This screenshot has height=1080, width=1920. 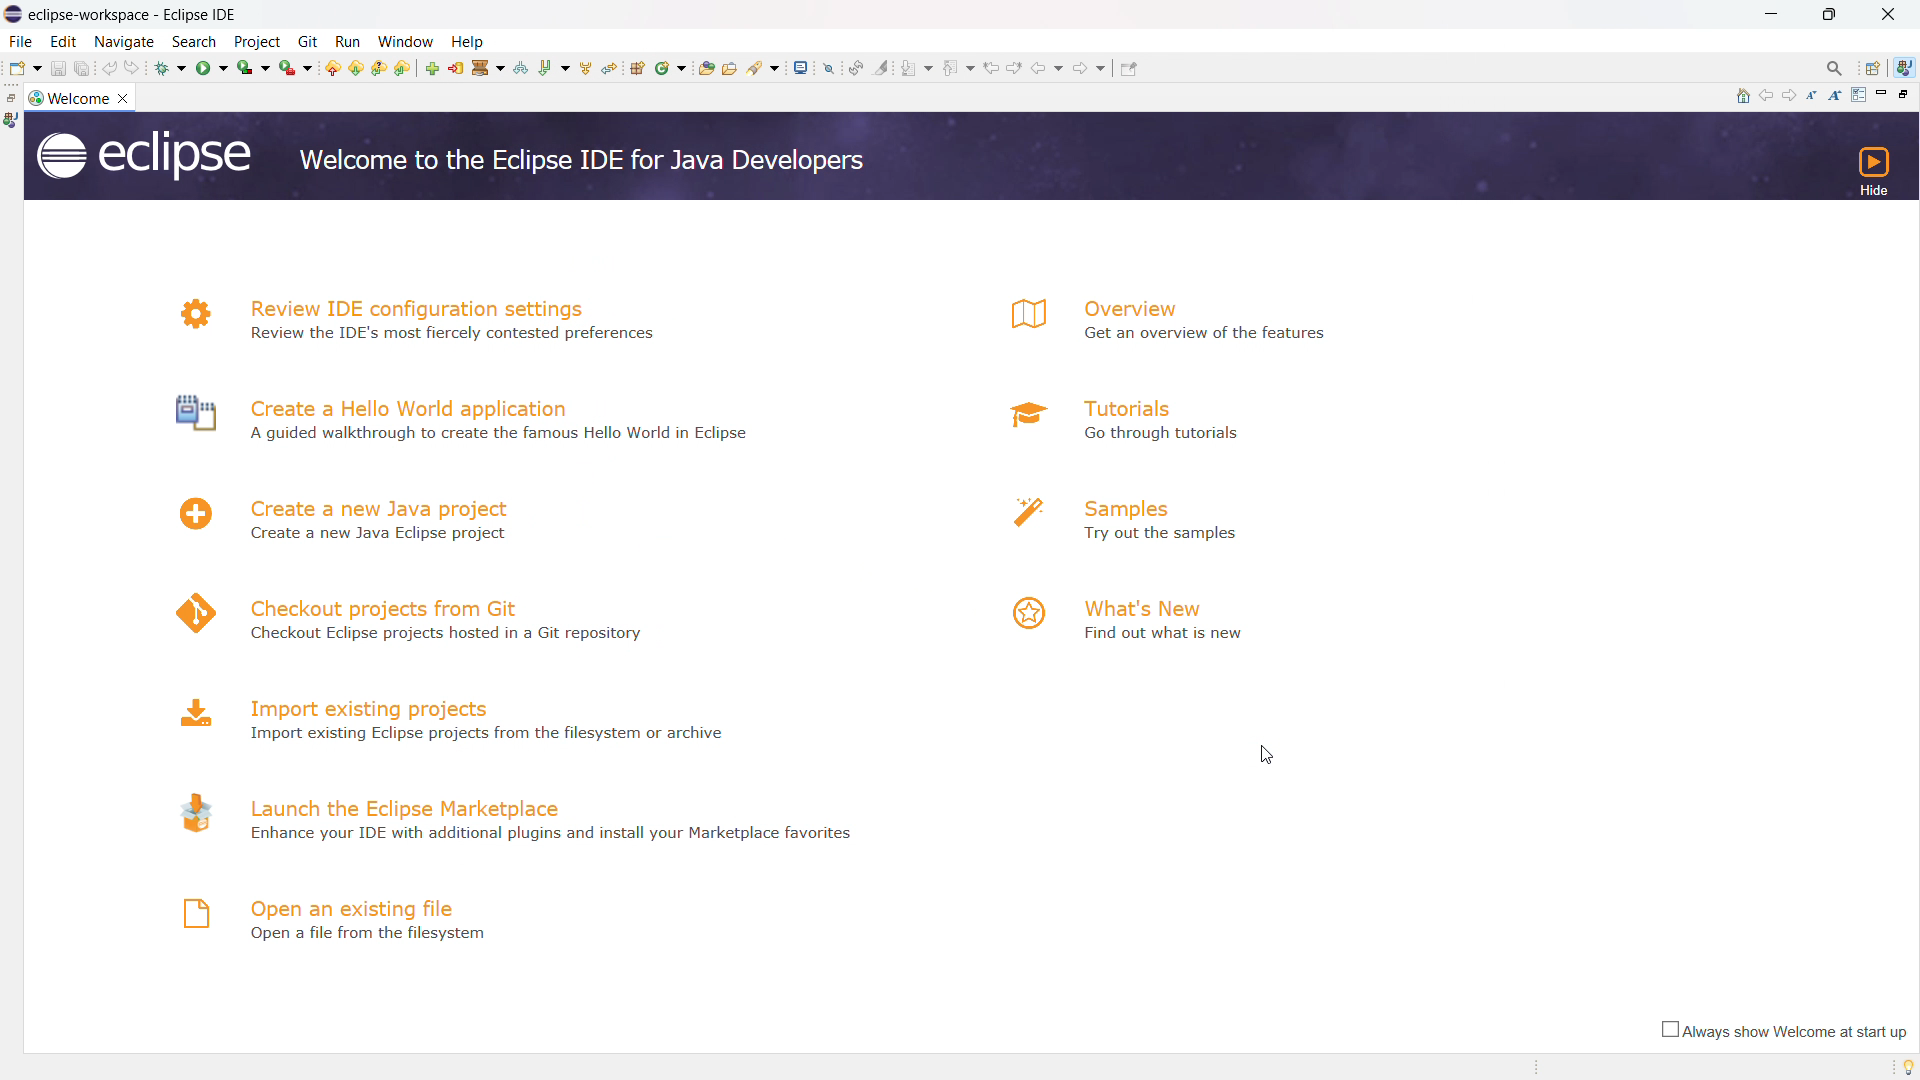 What do you see at coordinates (1022, 514) in the screenshot?
I see `logo` at bounding box center [1022, 514].